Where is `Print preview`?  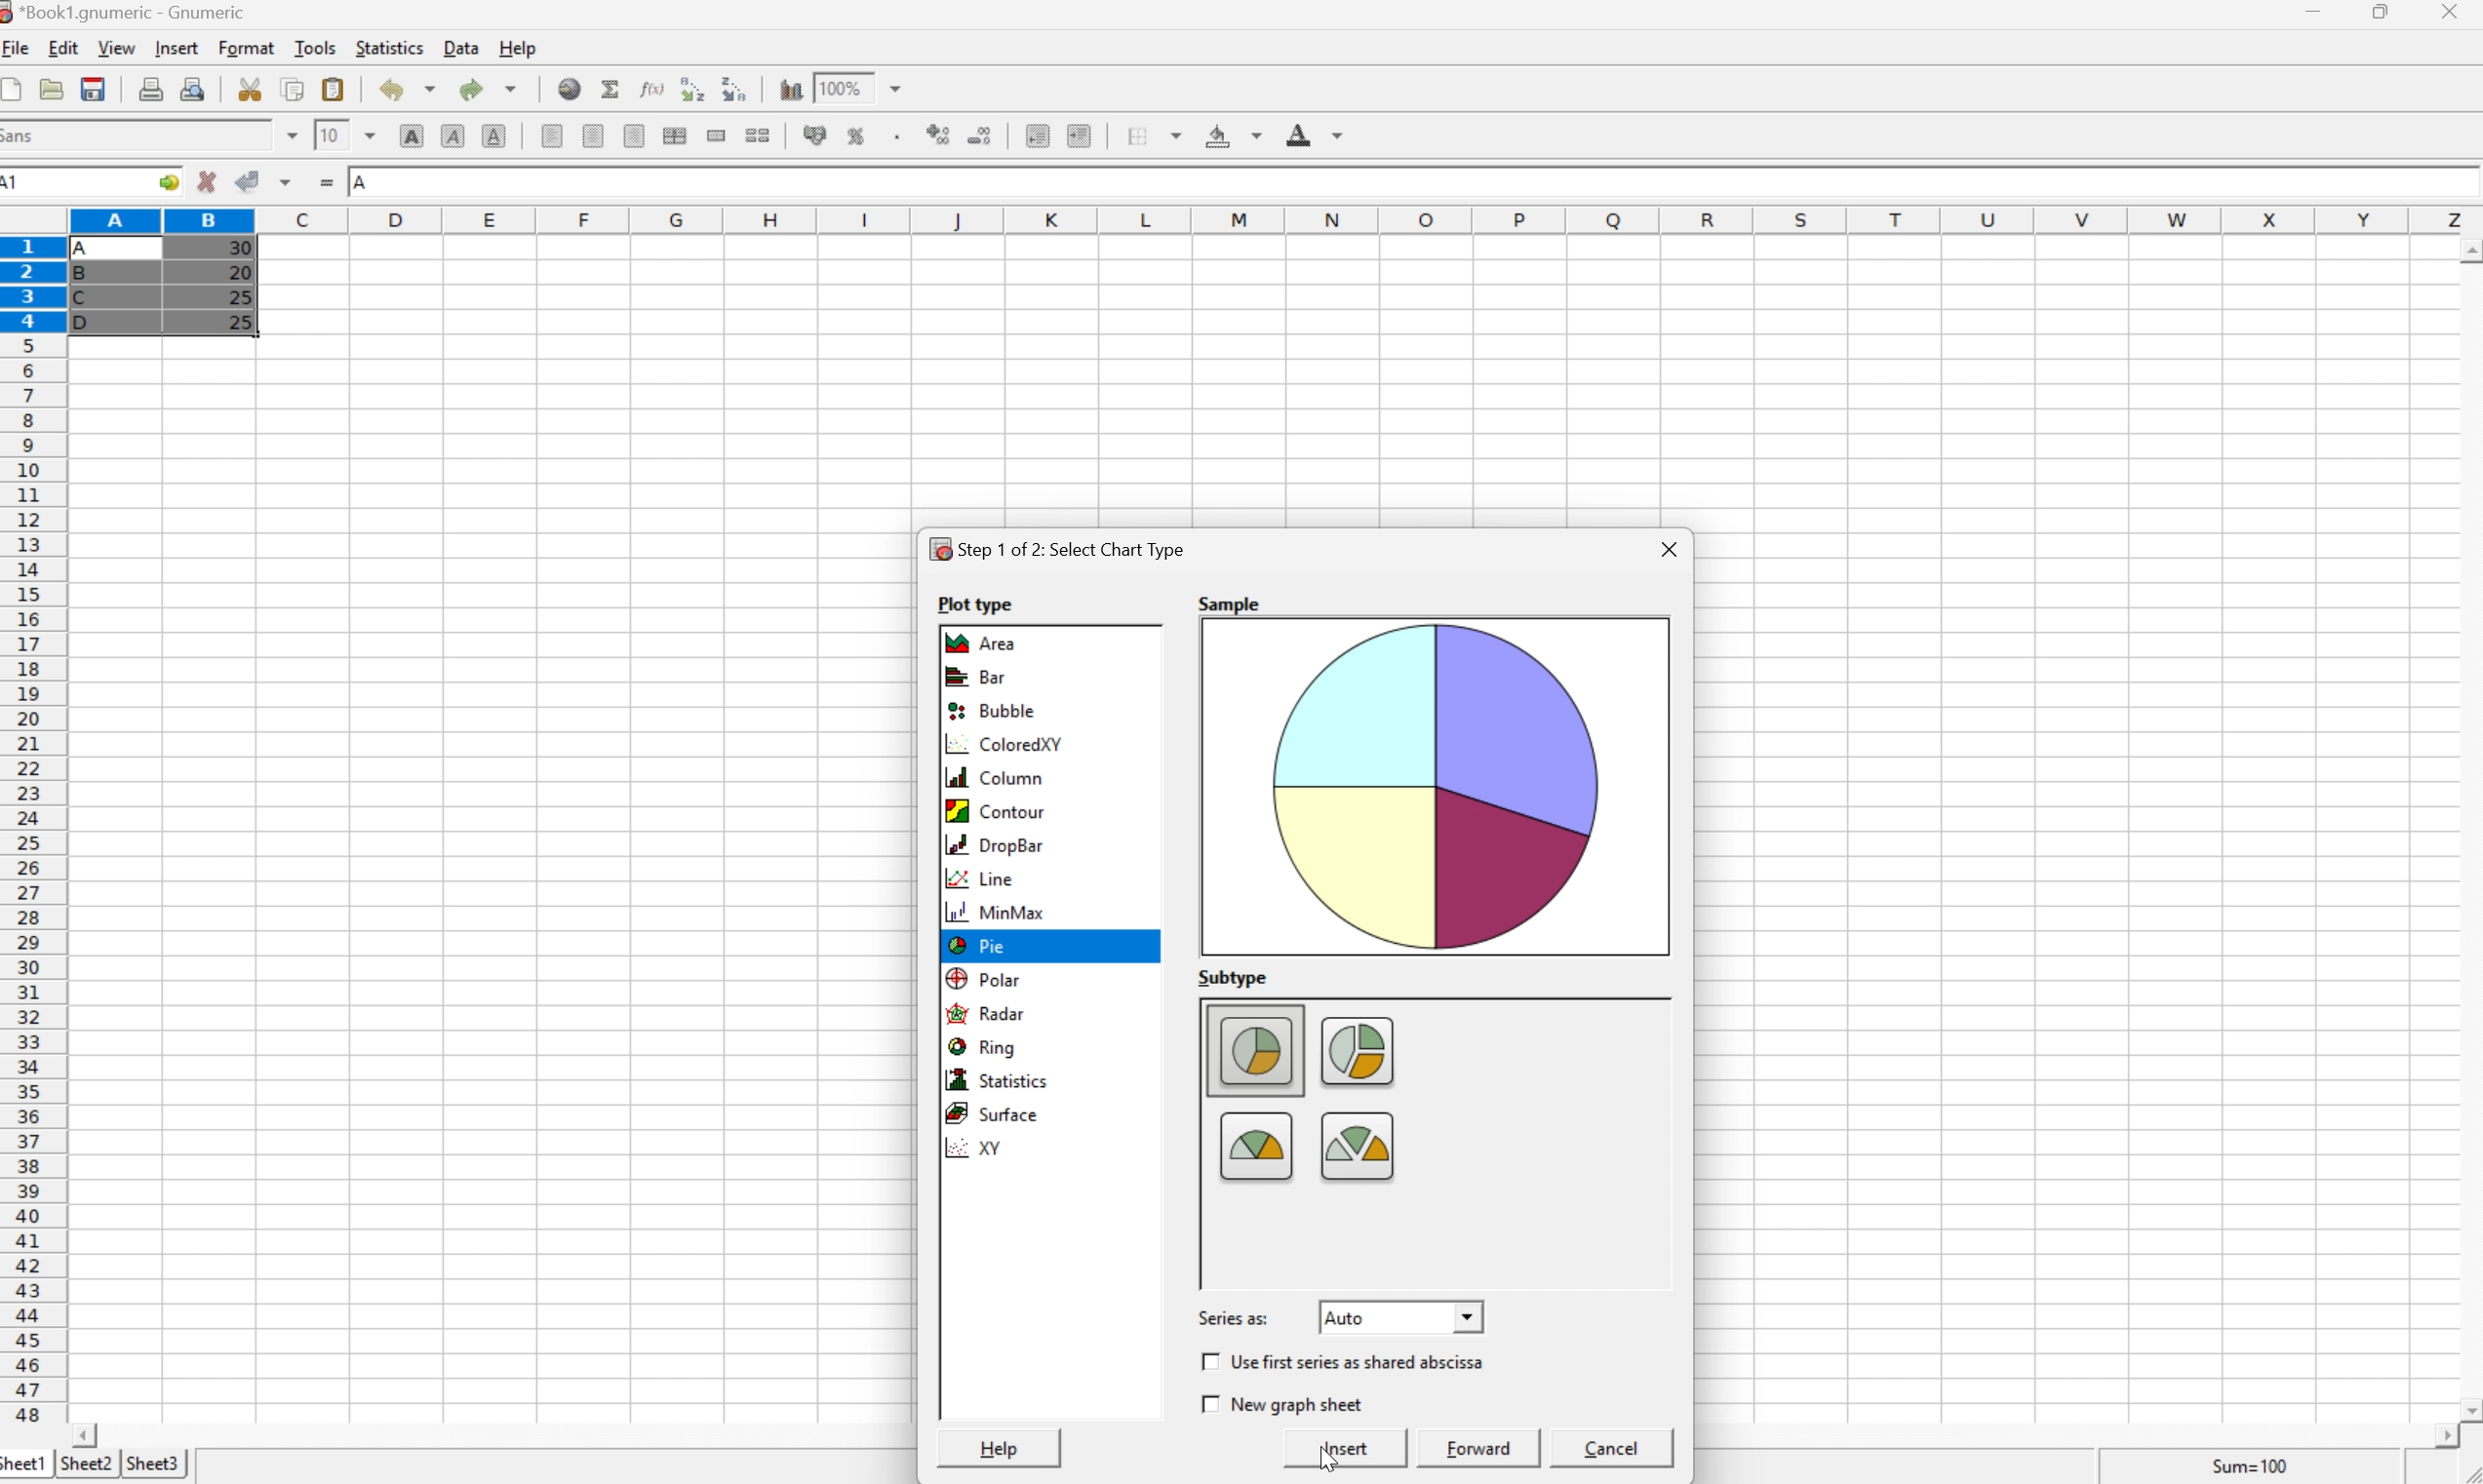 Print preview is located at coordinates (194, 87).